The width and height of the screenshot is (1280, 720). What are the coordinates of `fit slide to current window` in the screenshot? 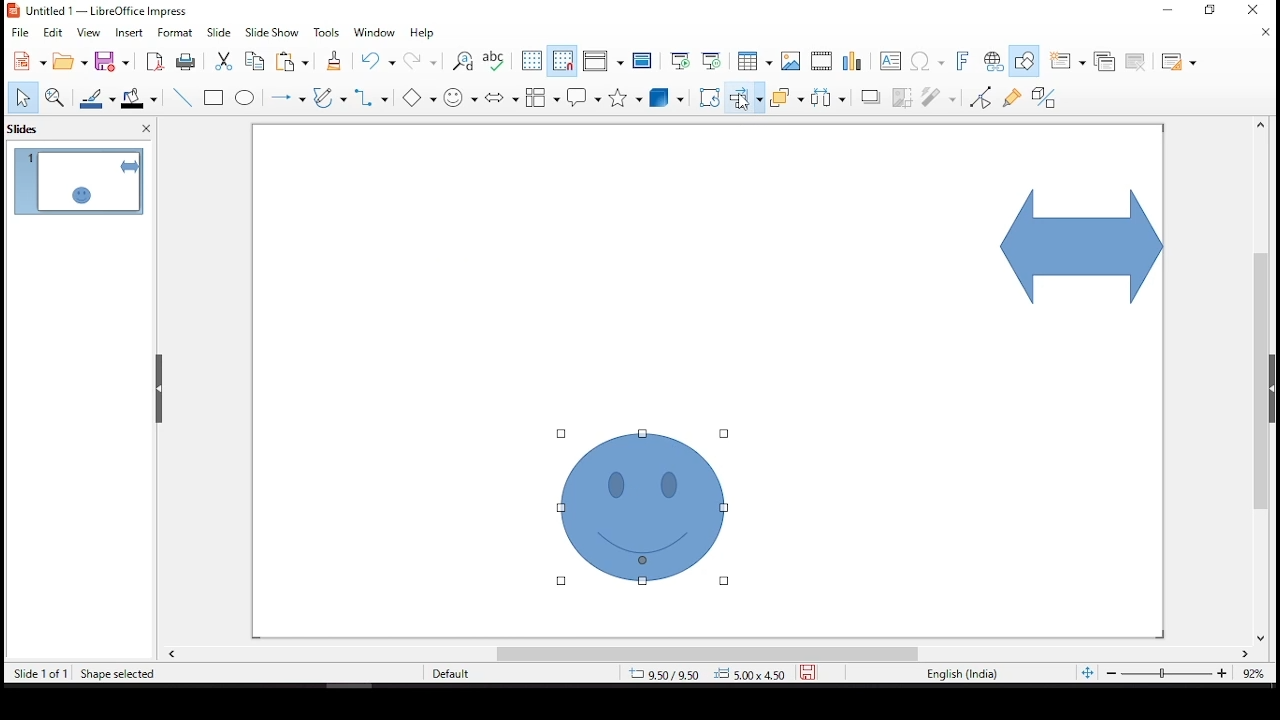 It's located at (1085, 672).